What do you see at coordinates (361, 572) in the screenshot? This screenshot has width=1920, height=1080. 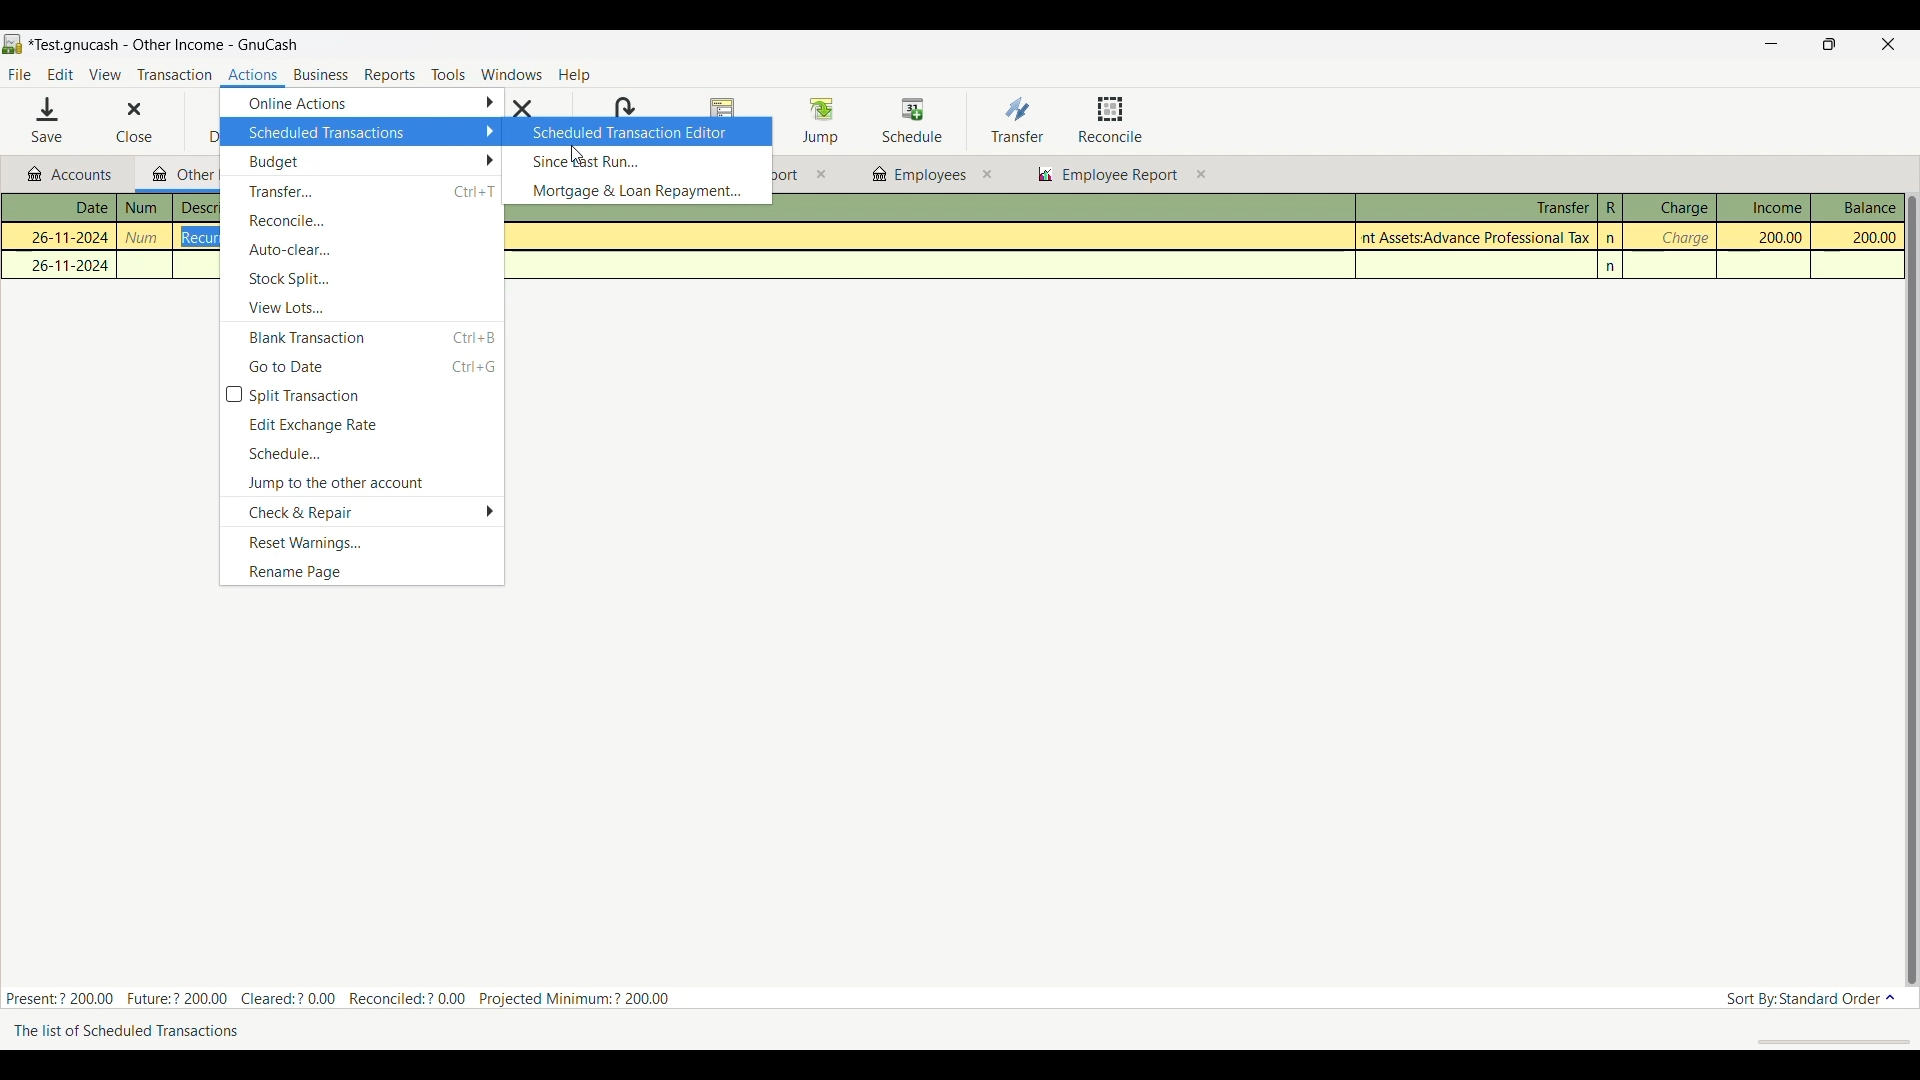 I see `Rename page` at bounding box center [361, 572].